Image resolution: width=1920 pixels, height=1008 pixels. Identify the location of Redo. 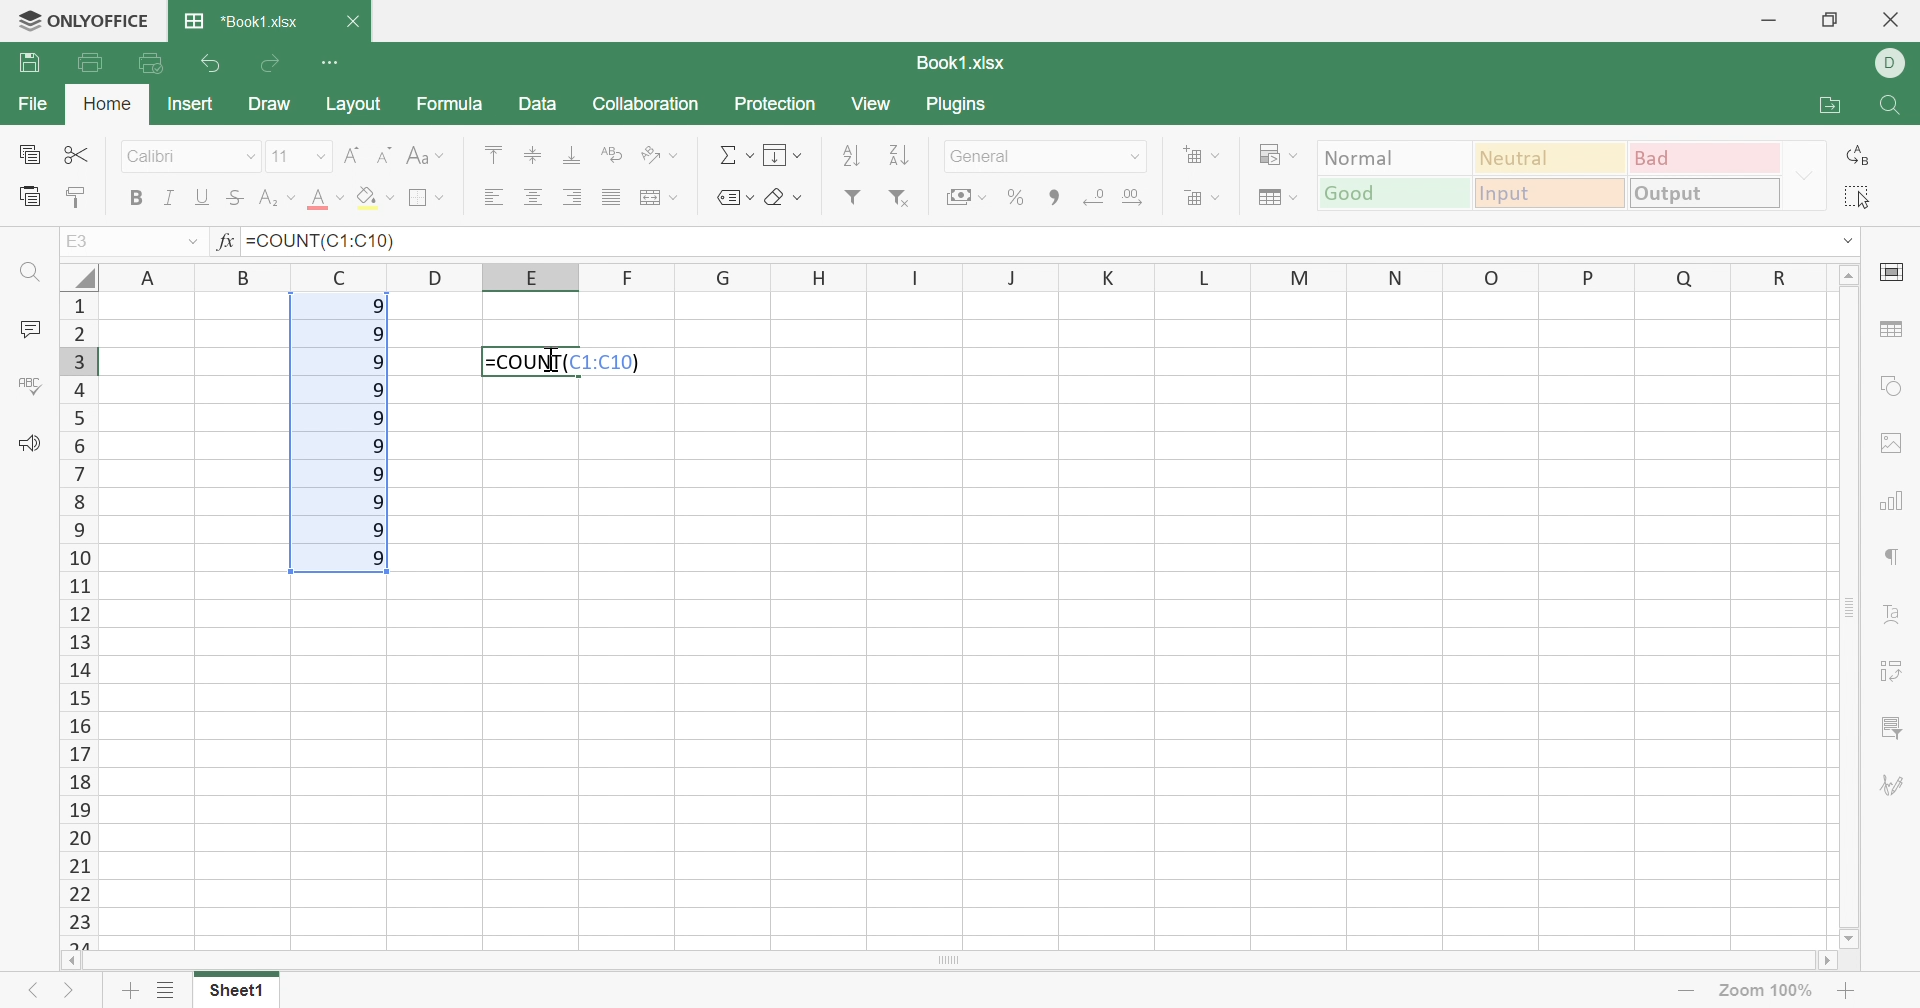
(269, 63).